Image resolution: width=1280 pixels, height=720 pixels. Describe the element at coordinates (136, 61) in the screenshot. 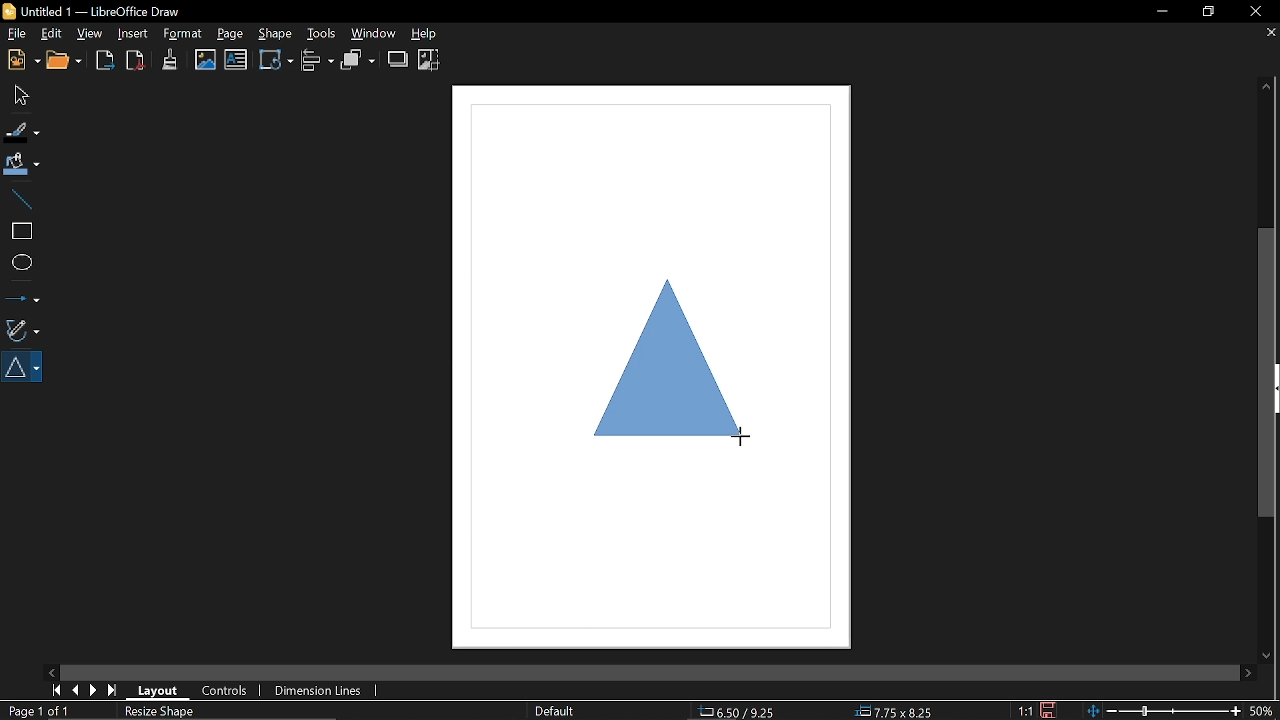

I see `Export as pdf` at that location.